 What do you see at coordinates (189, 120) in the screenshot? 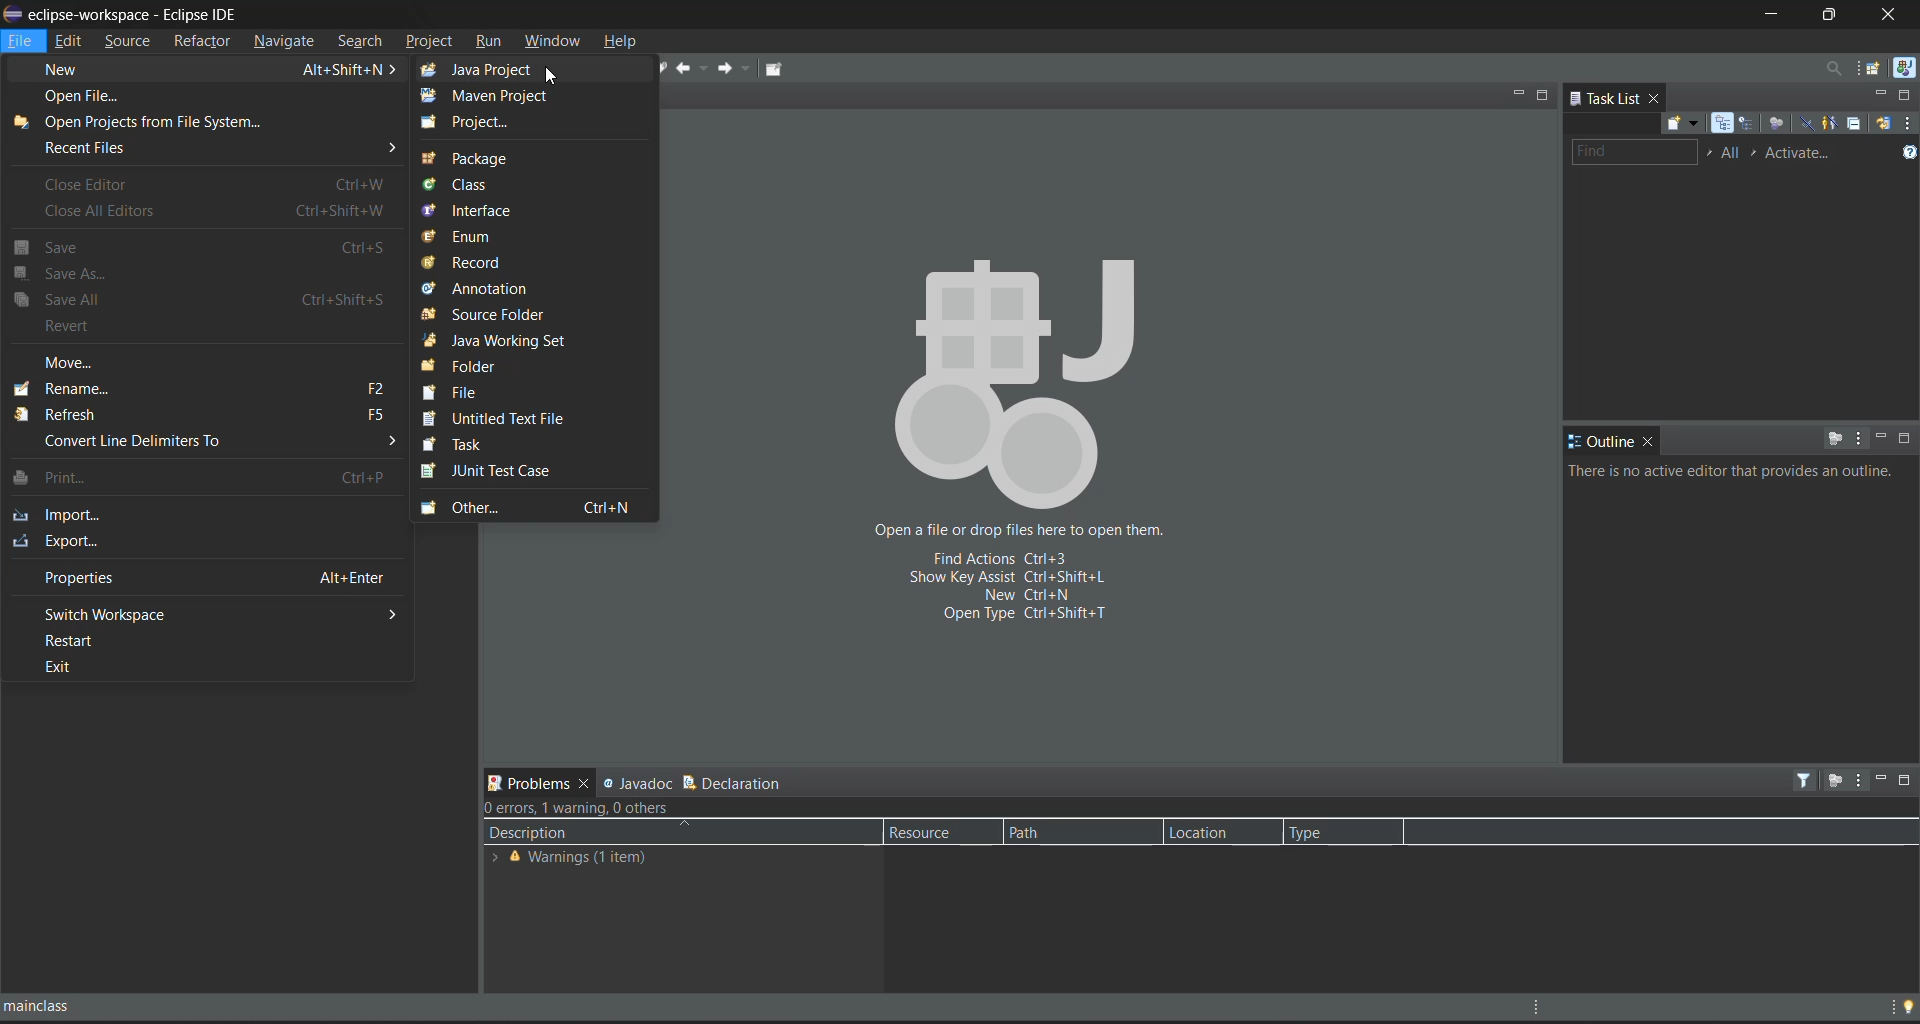
I see `open projects from file system` at bounding box center [189, 120].